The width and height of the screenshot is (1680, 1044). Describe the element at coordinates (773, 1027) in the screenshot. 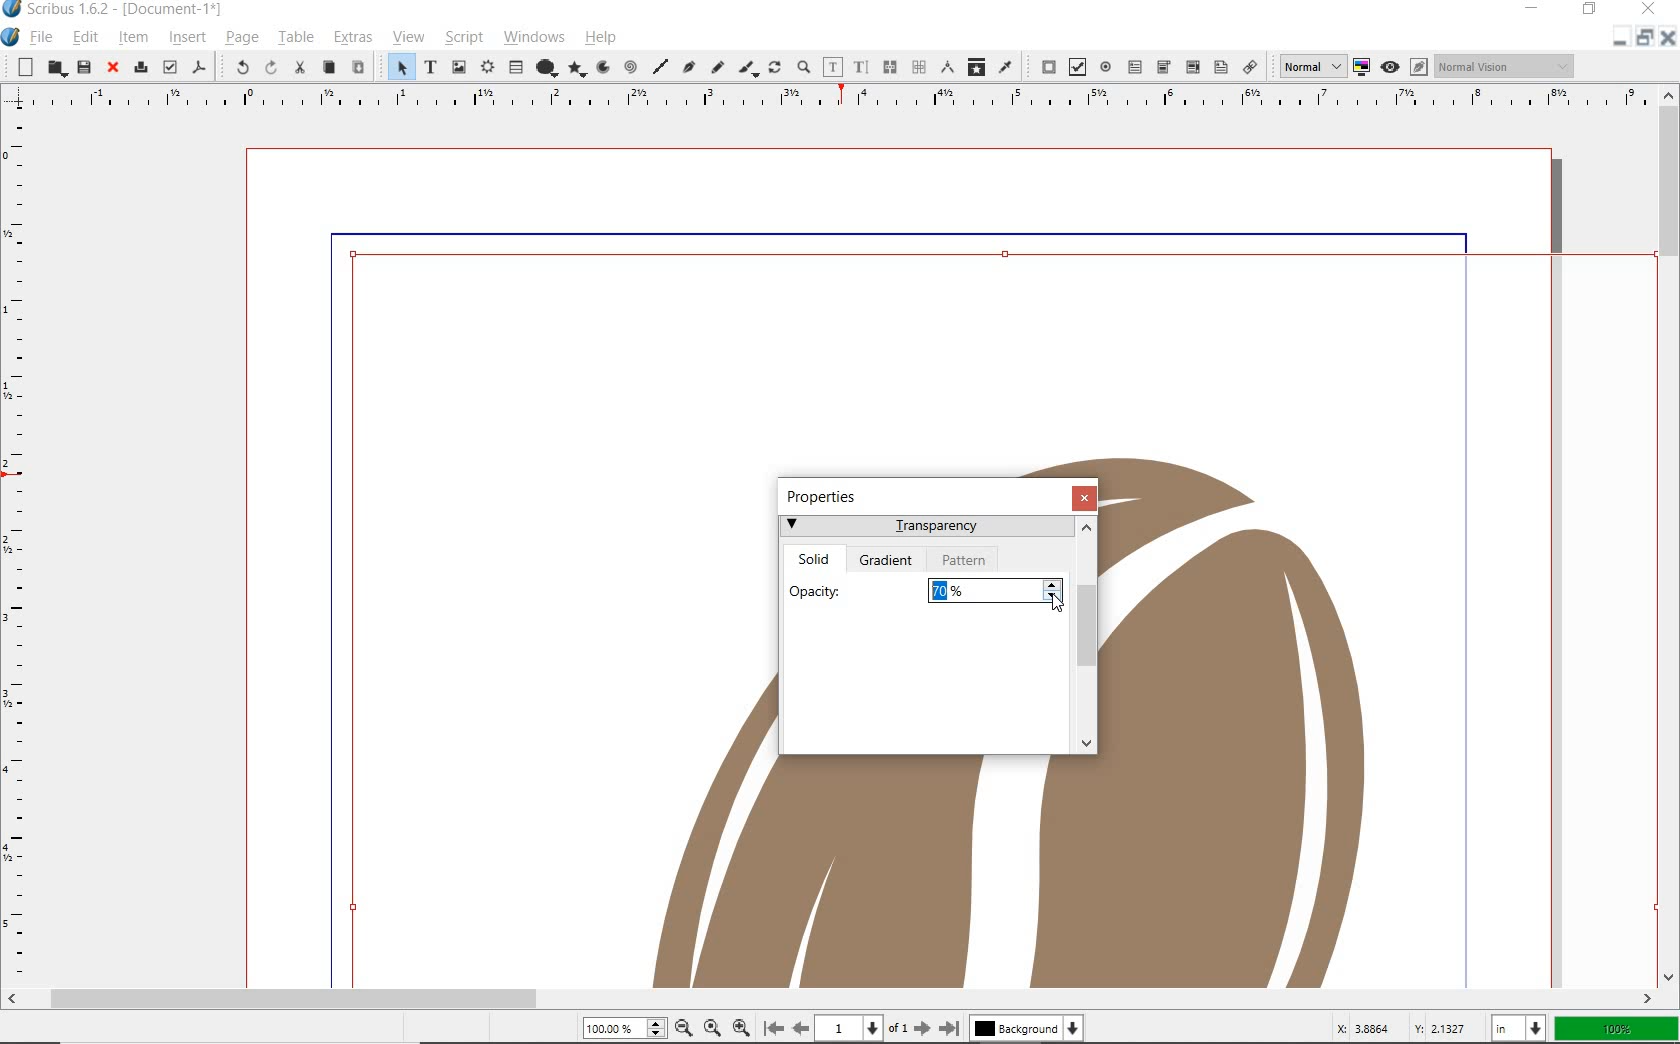

I see `First Page` at that location.